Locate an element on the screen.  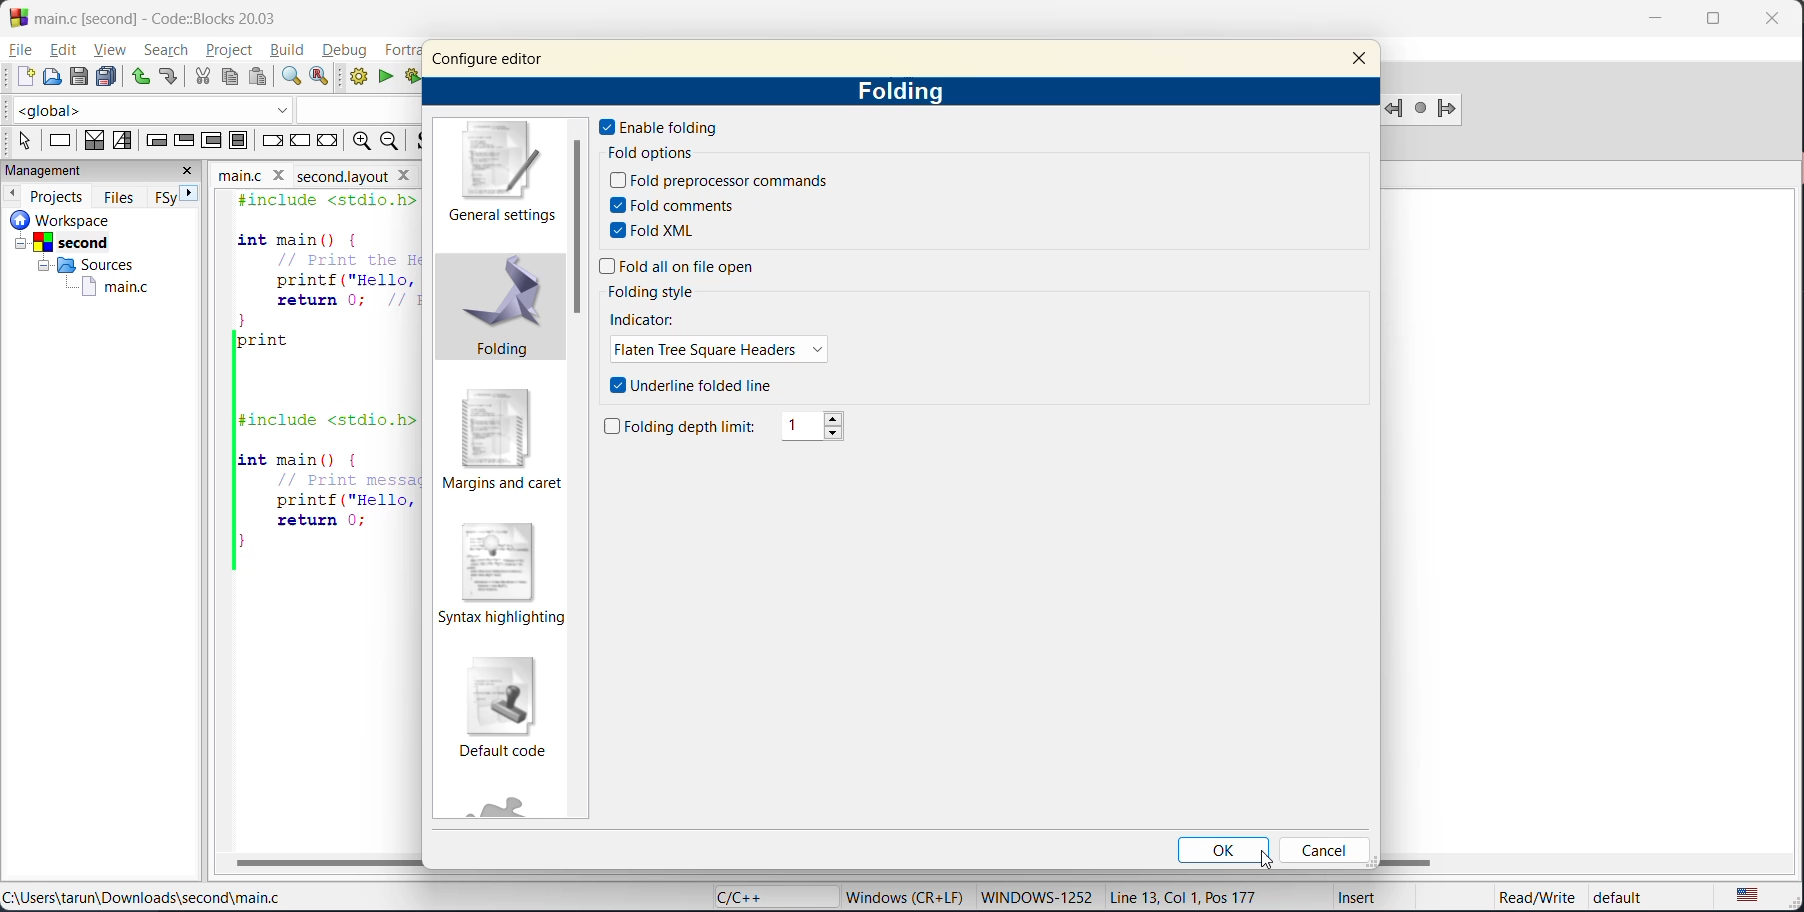
folding is located at coordinates (909, 92).